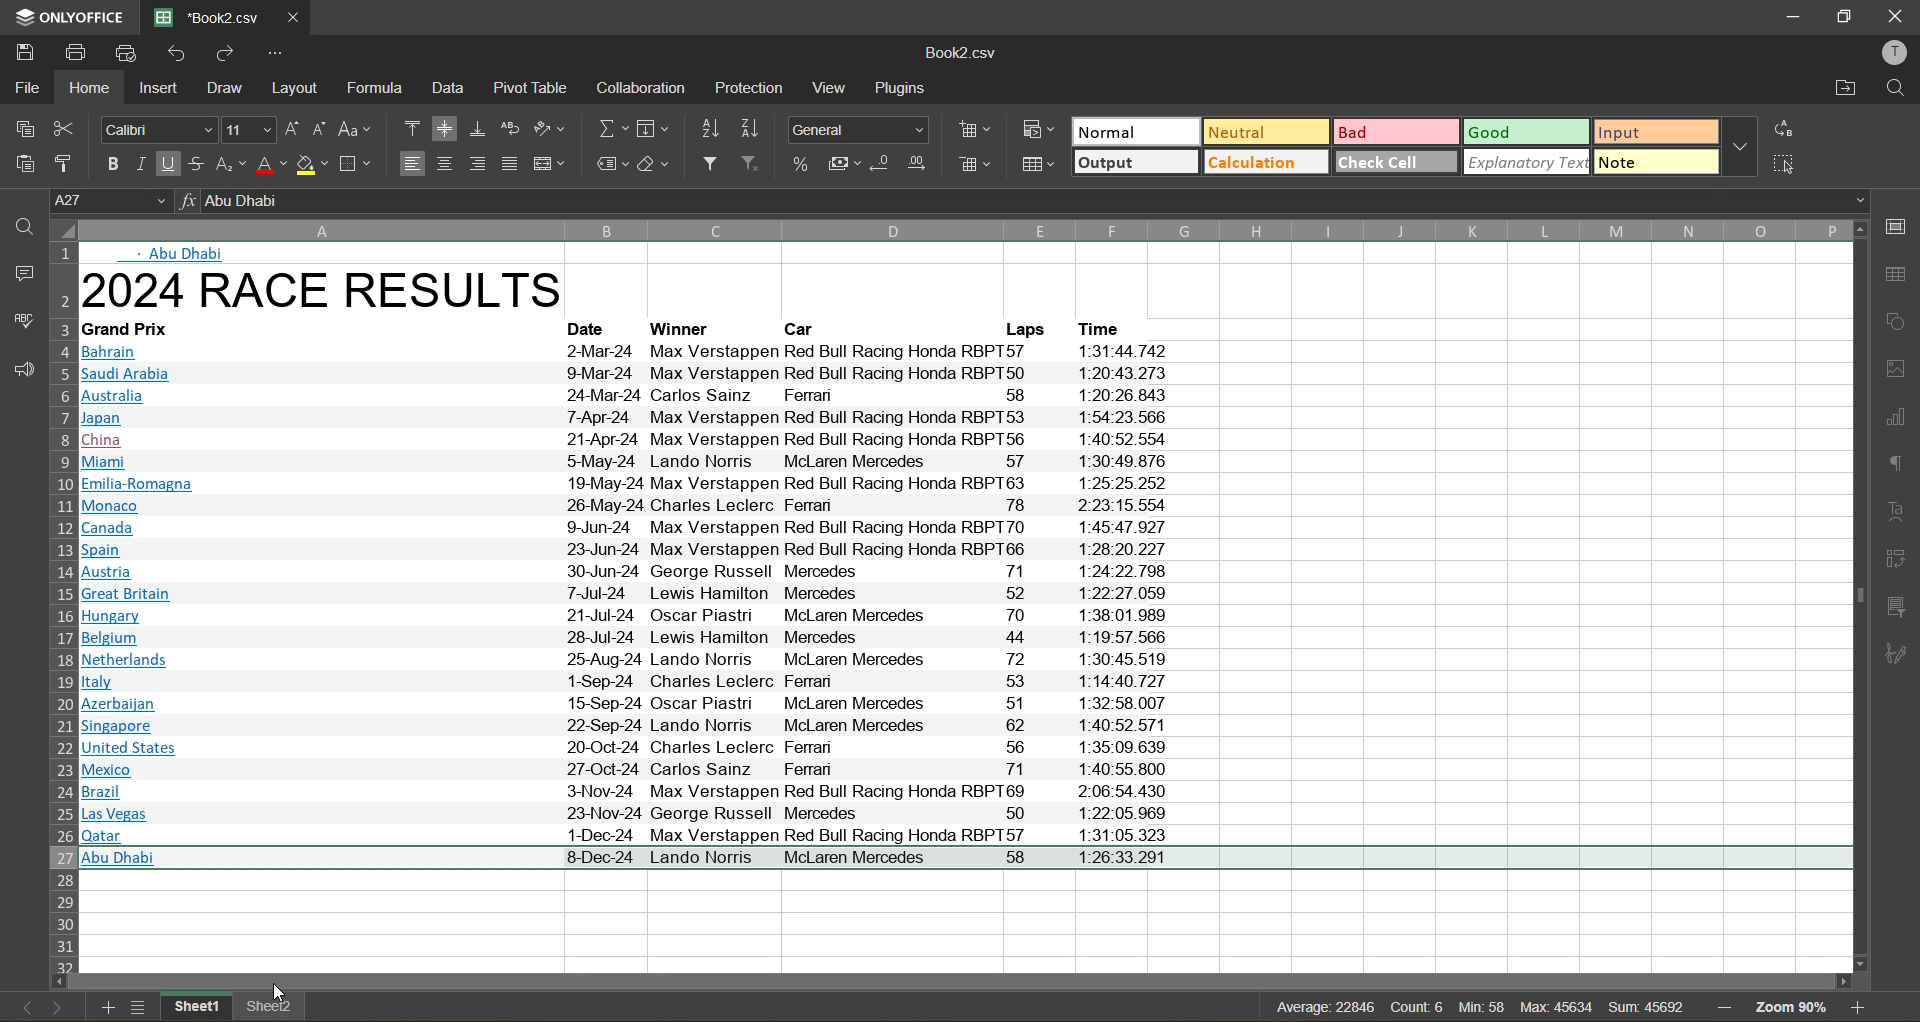  What do you see at coordinates (632, 682) in the screenshot?
I see `text info` at bounding box center [632, 682].